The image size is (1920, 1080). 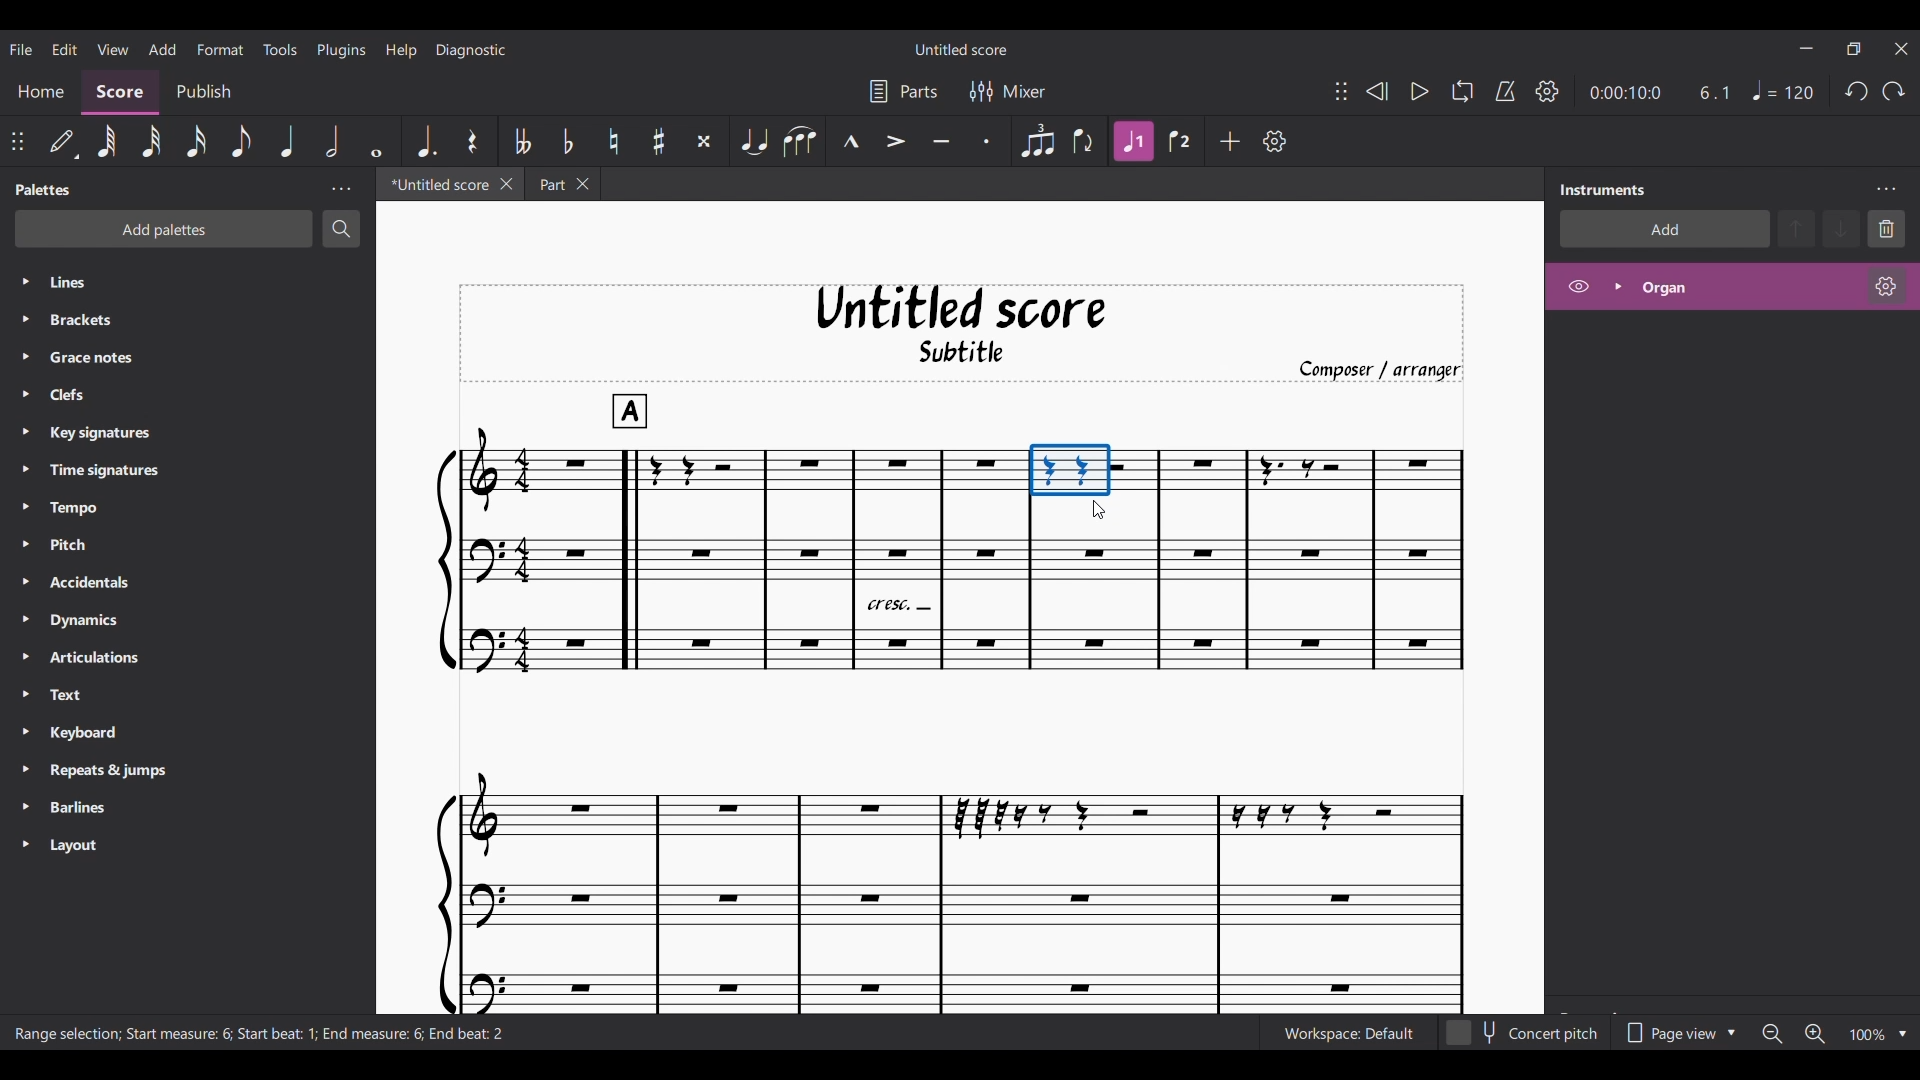 What do you see at coordinates (1506, 92) in the screenshot?
I see `Metronome` at bounding box center [1506, 92].